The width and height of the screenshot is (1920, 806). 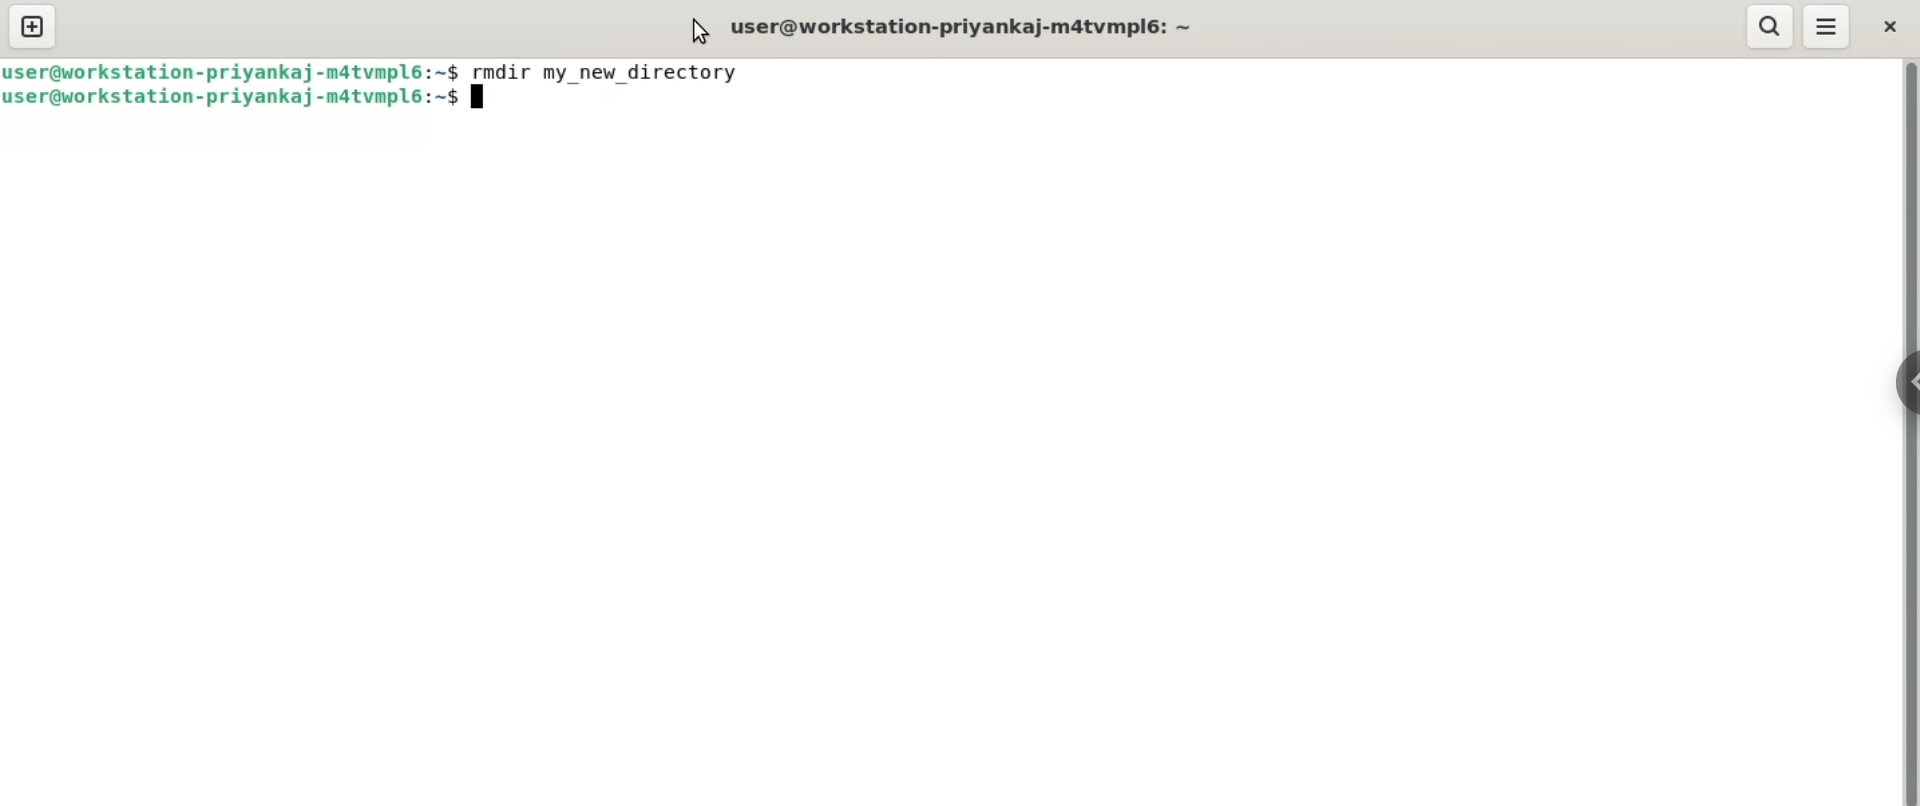 What do you see at coordinates (251, 100) in the screenshot?
I see `user@workstation-priyanka-m4tvmpl6:~ $` at bounding box center [251, 100].